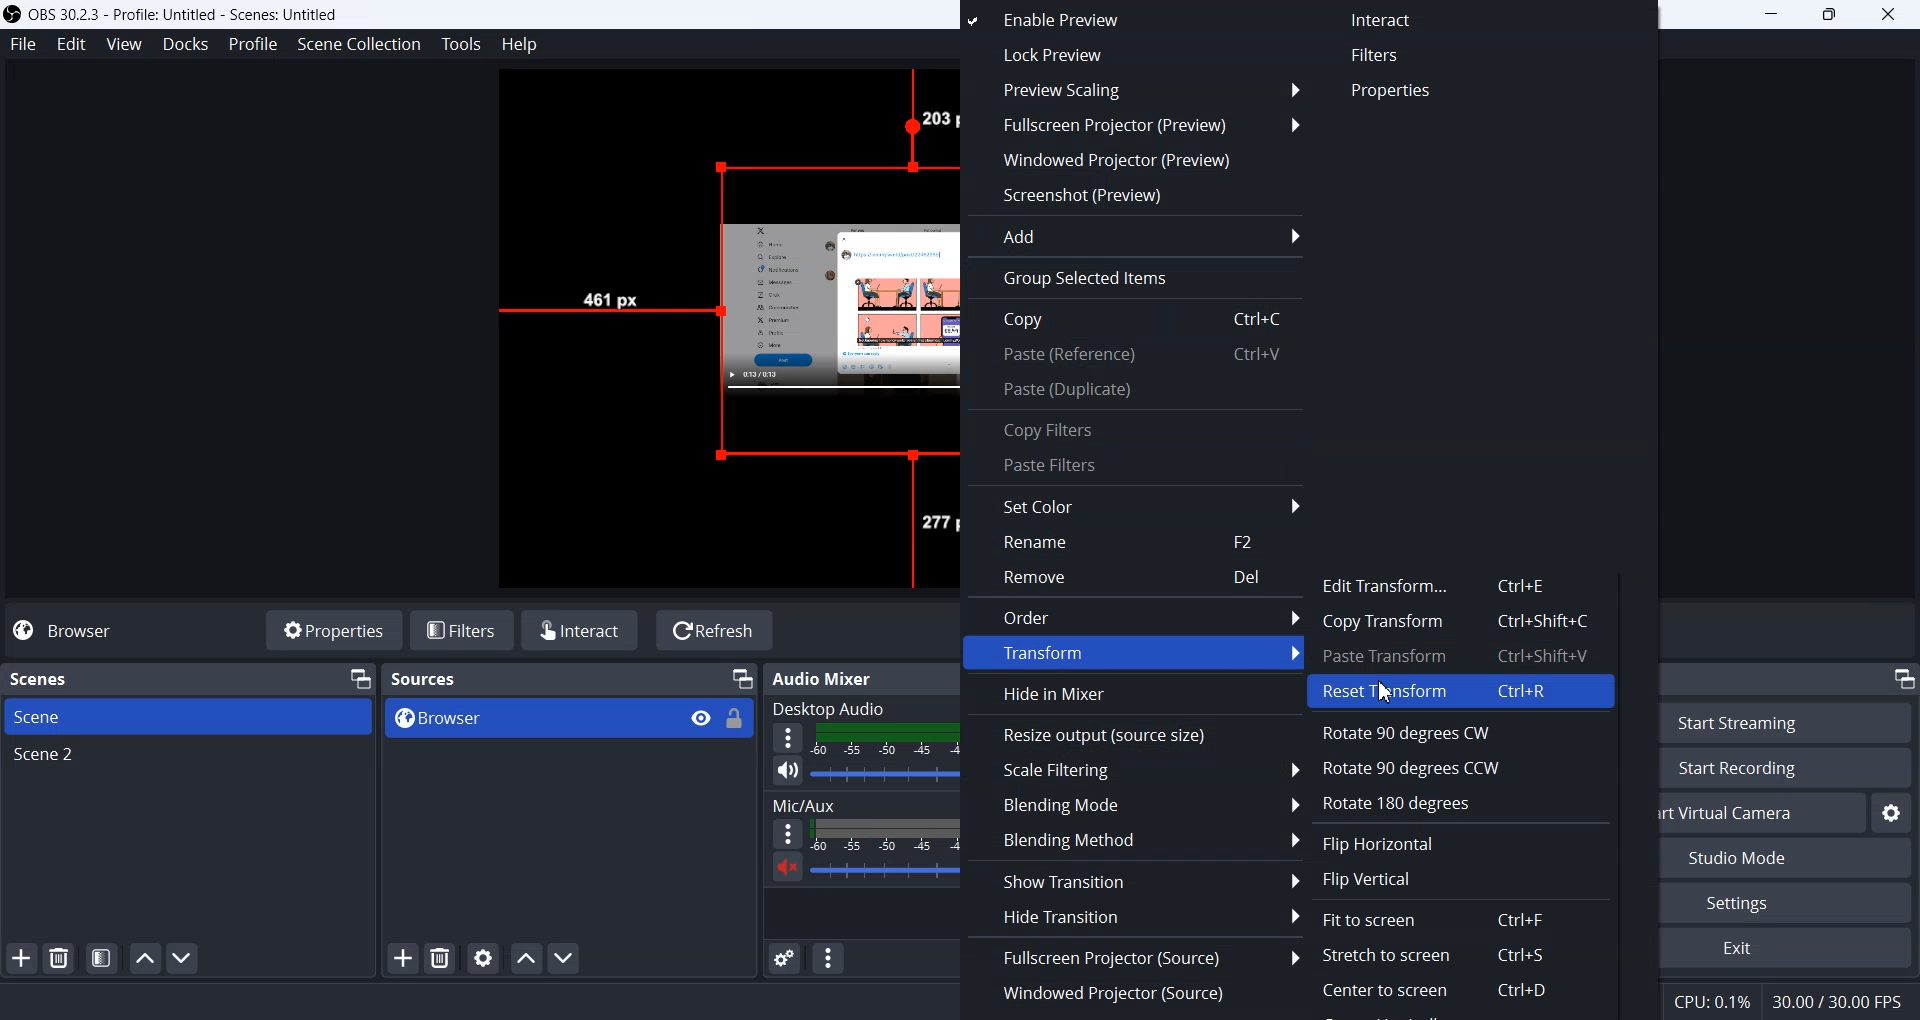  I want to click on Remove selected scene, so click(60, 960).